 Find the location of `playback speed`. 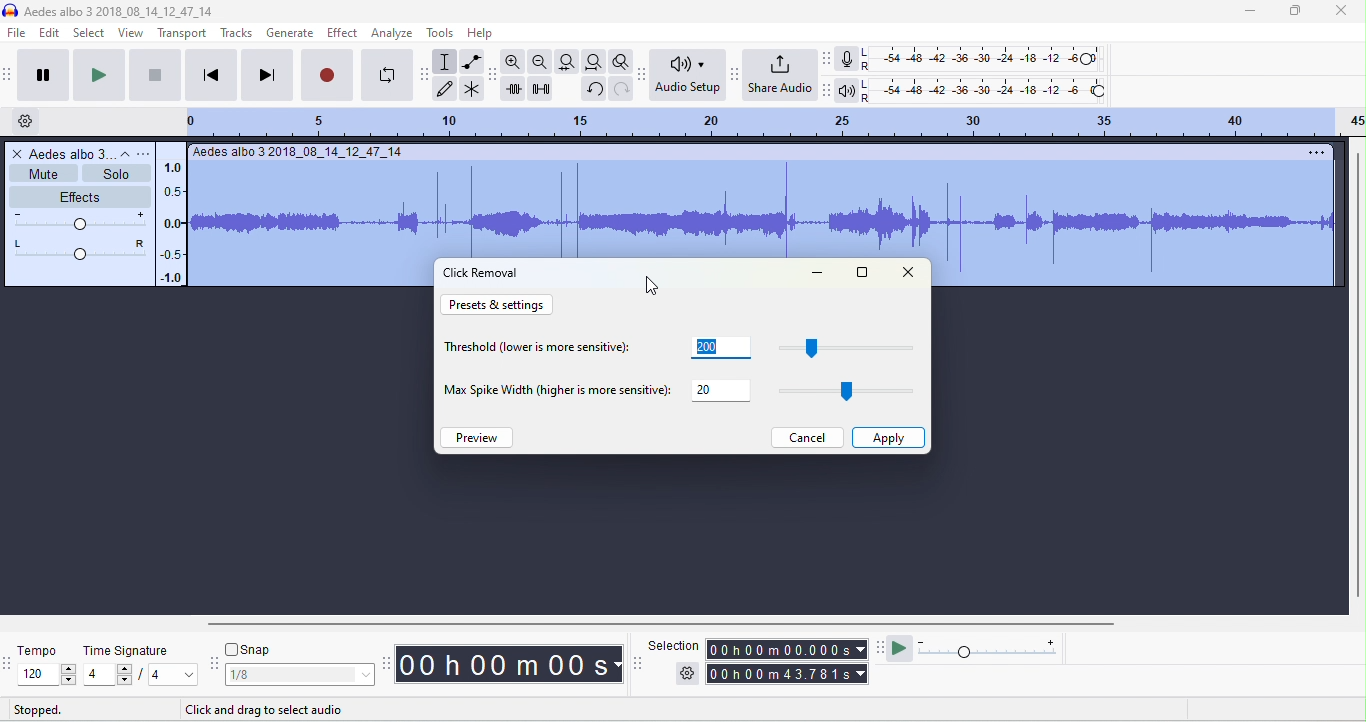

playback speed is located at coordinates (991, 649).